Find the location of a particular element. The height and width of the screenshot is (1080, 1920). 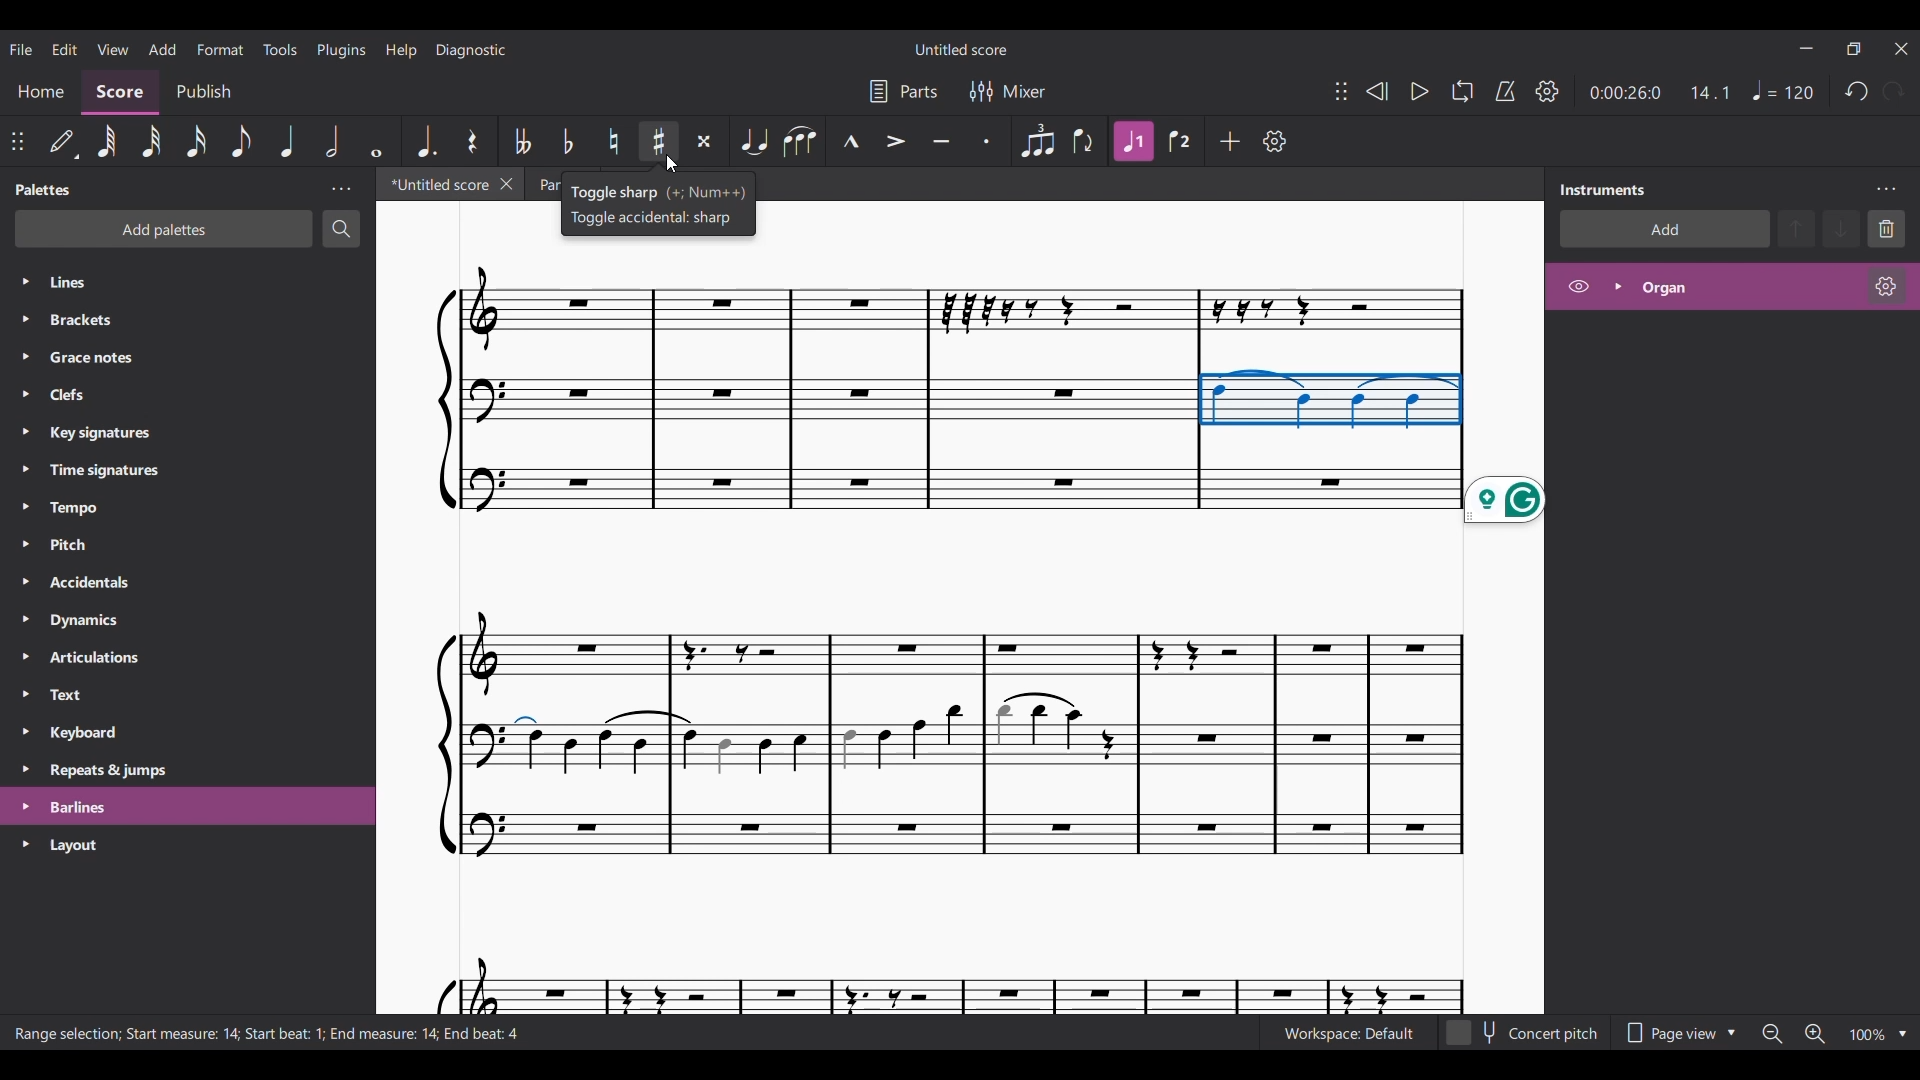

Default is located at coordinates (62, 140).